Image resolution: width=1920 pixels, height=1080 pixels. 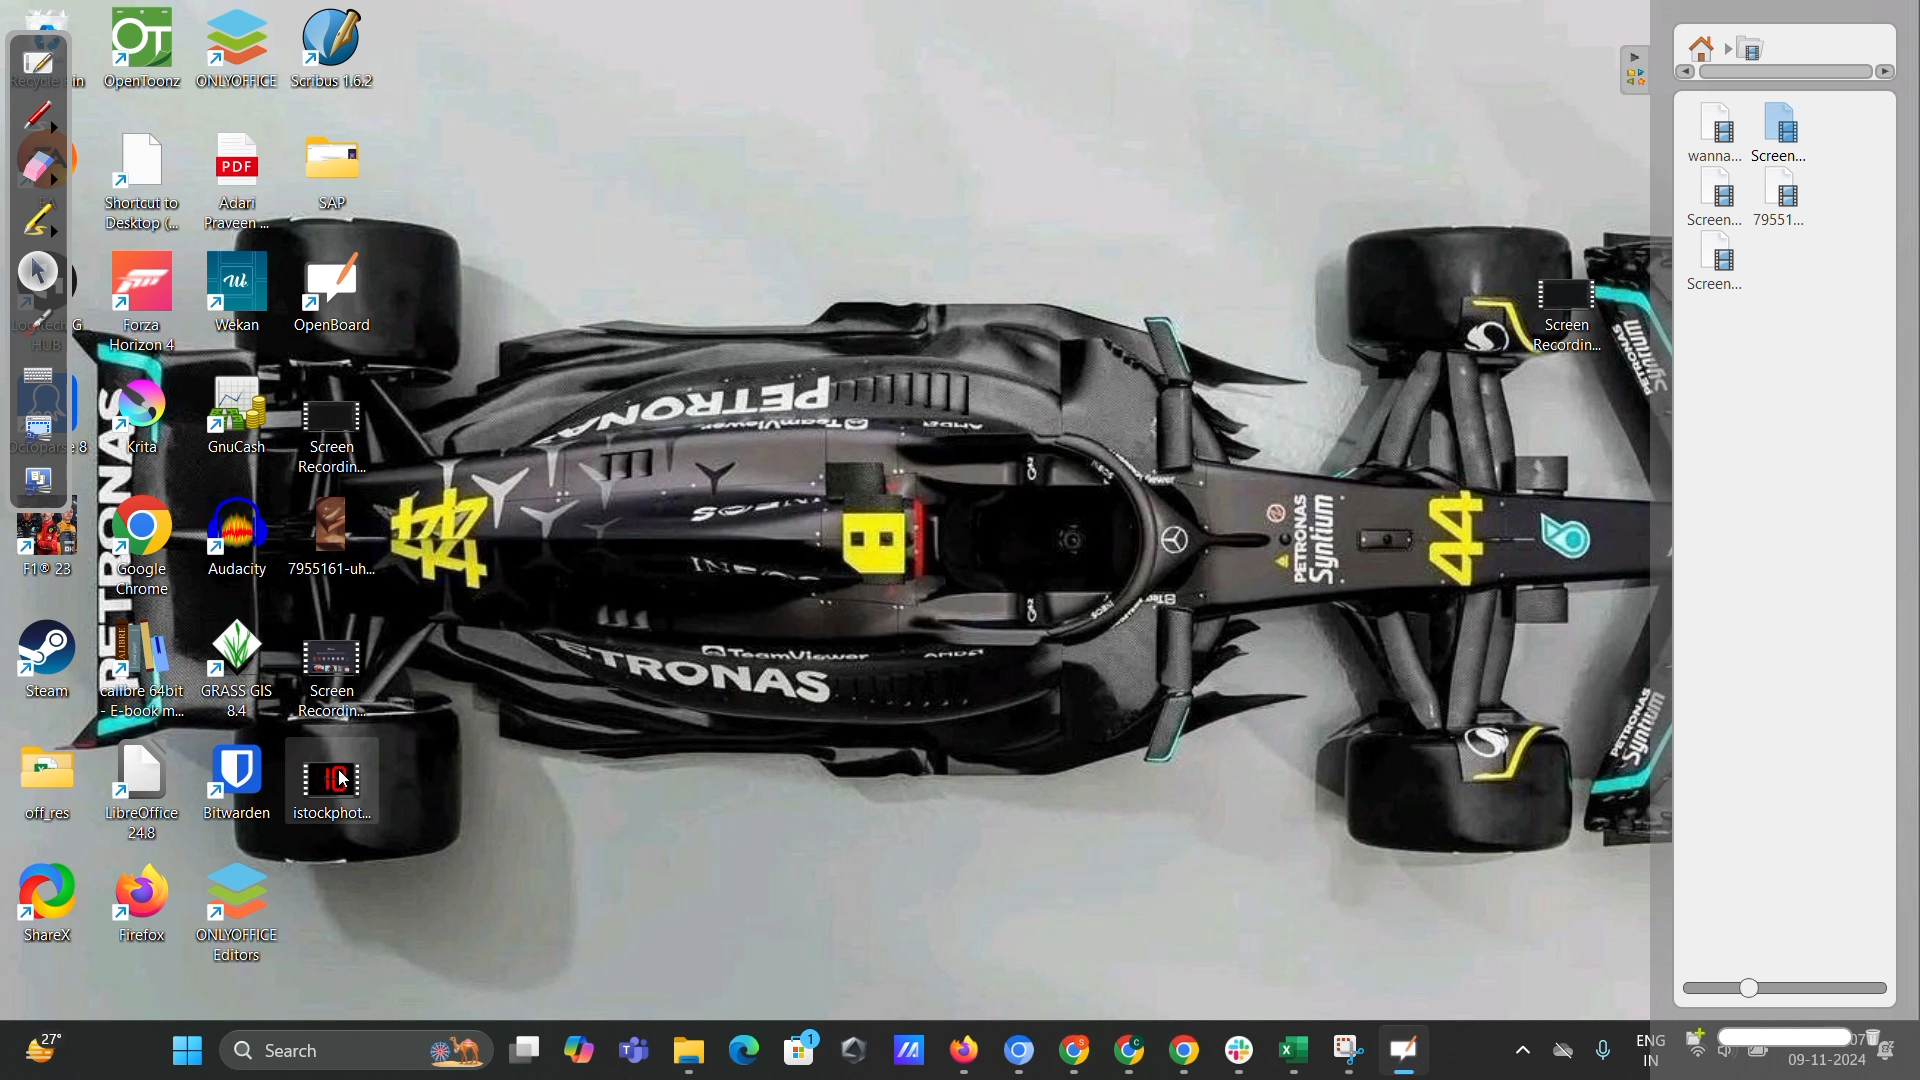 What do you see at coordinates (334, 292) in the screenshot?
I see `OpenBoard` at bounding box center [334, 292].